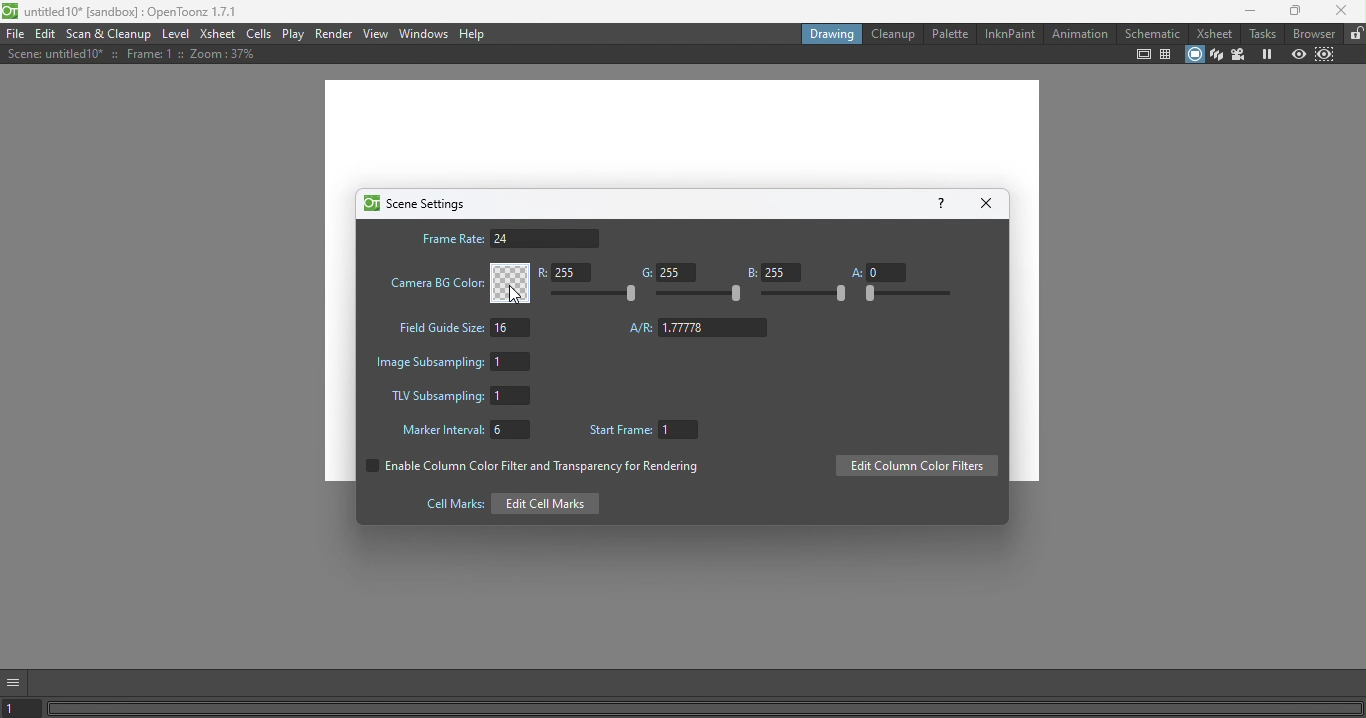 The image size is (1366, 718). Describe the element at coordinates (124, 13) in the screenshot. I see `File name` at that location.